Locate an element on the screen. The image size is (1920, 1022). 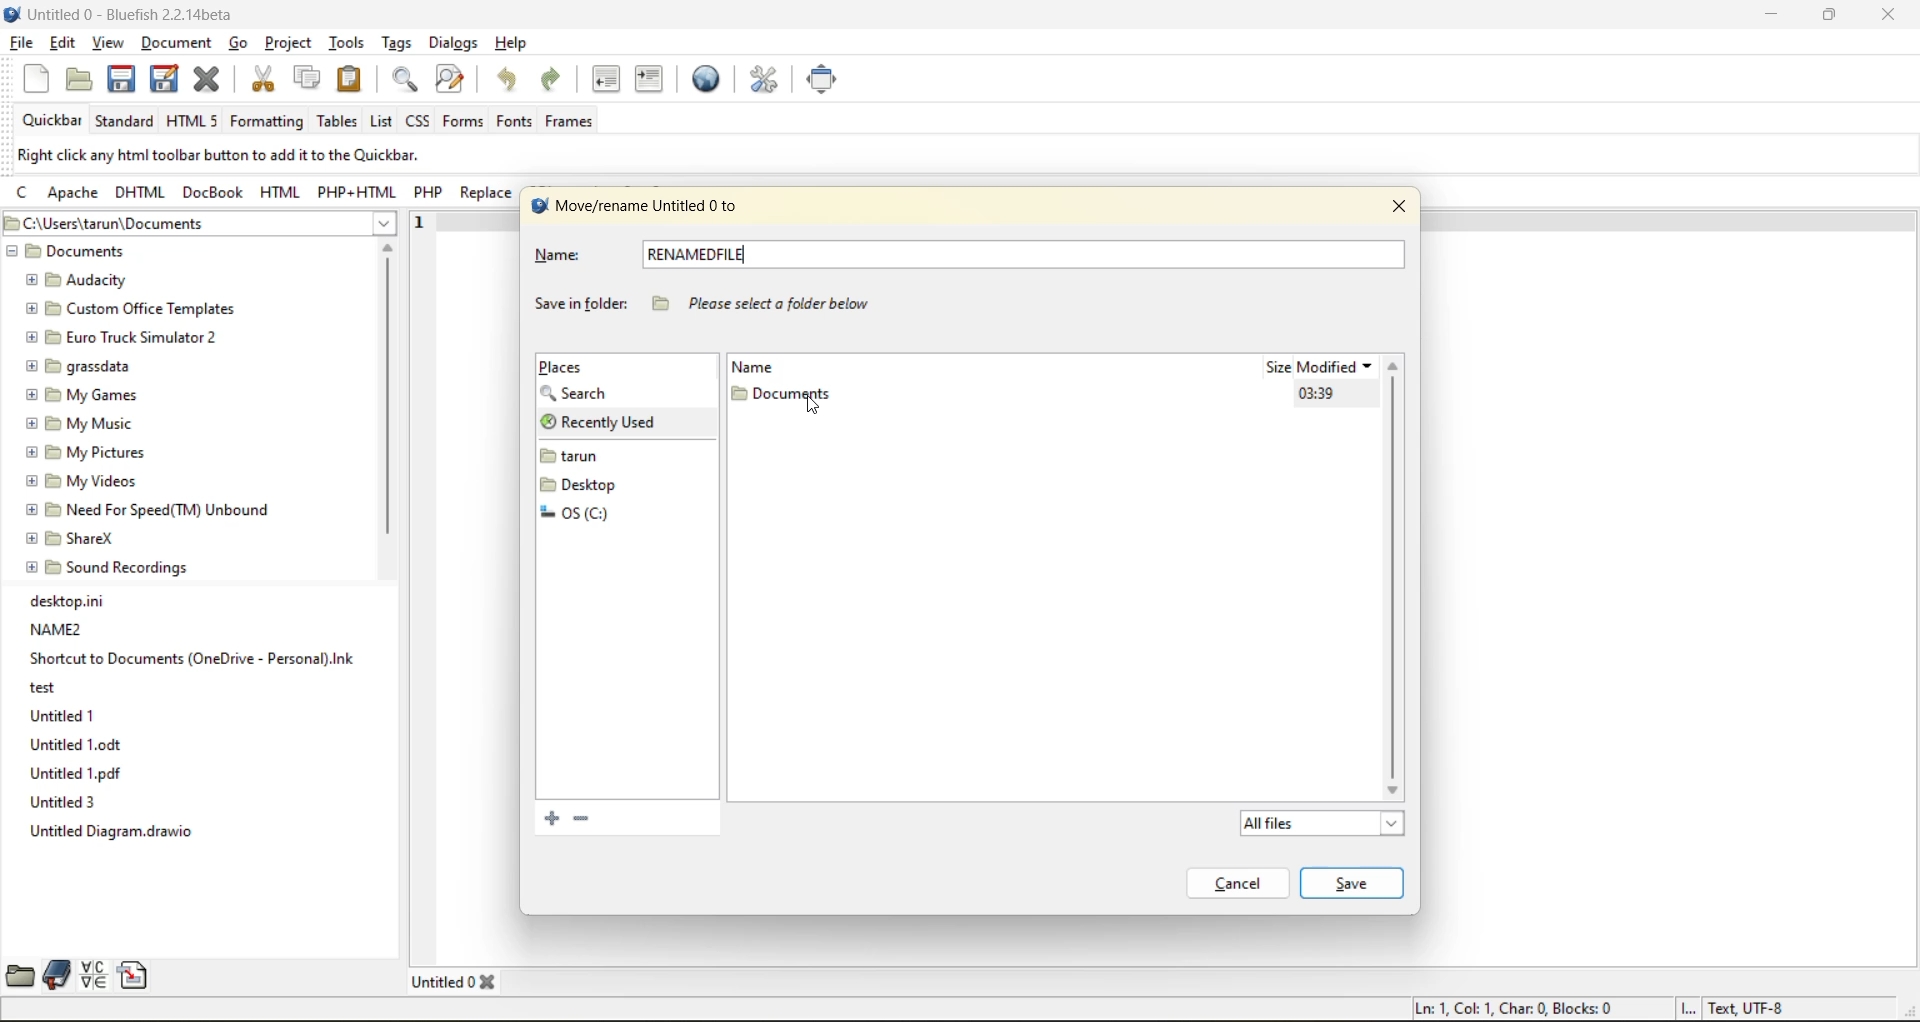
document is located at coordinates (174, 41).